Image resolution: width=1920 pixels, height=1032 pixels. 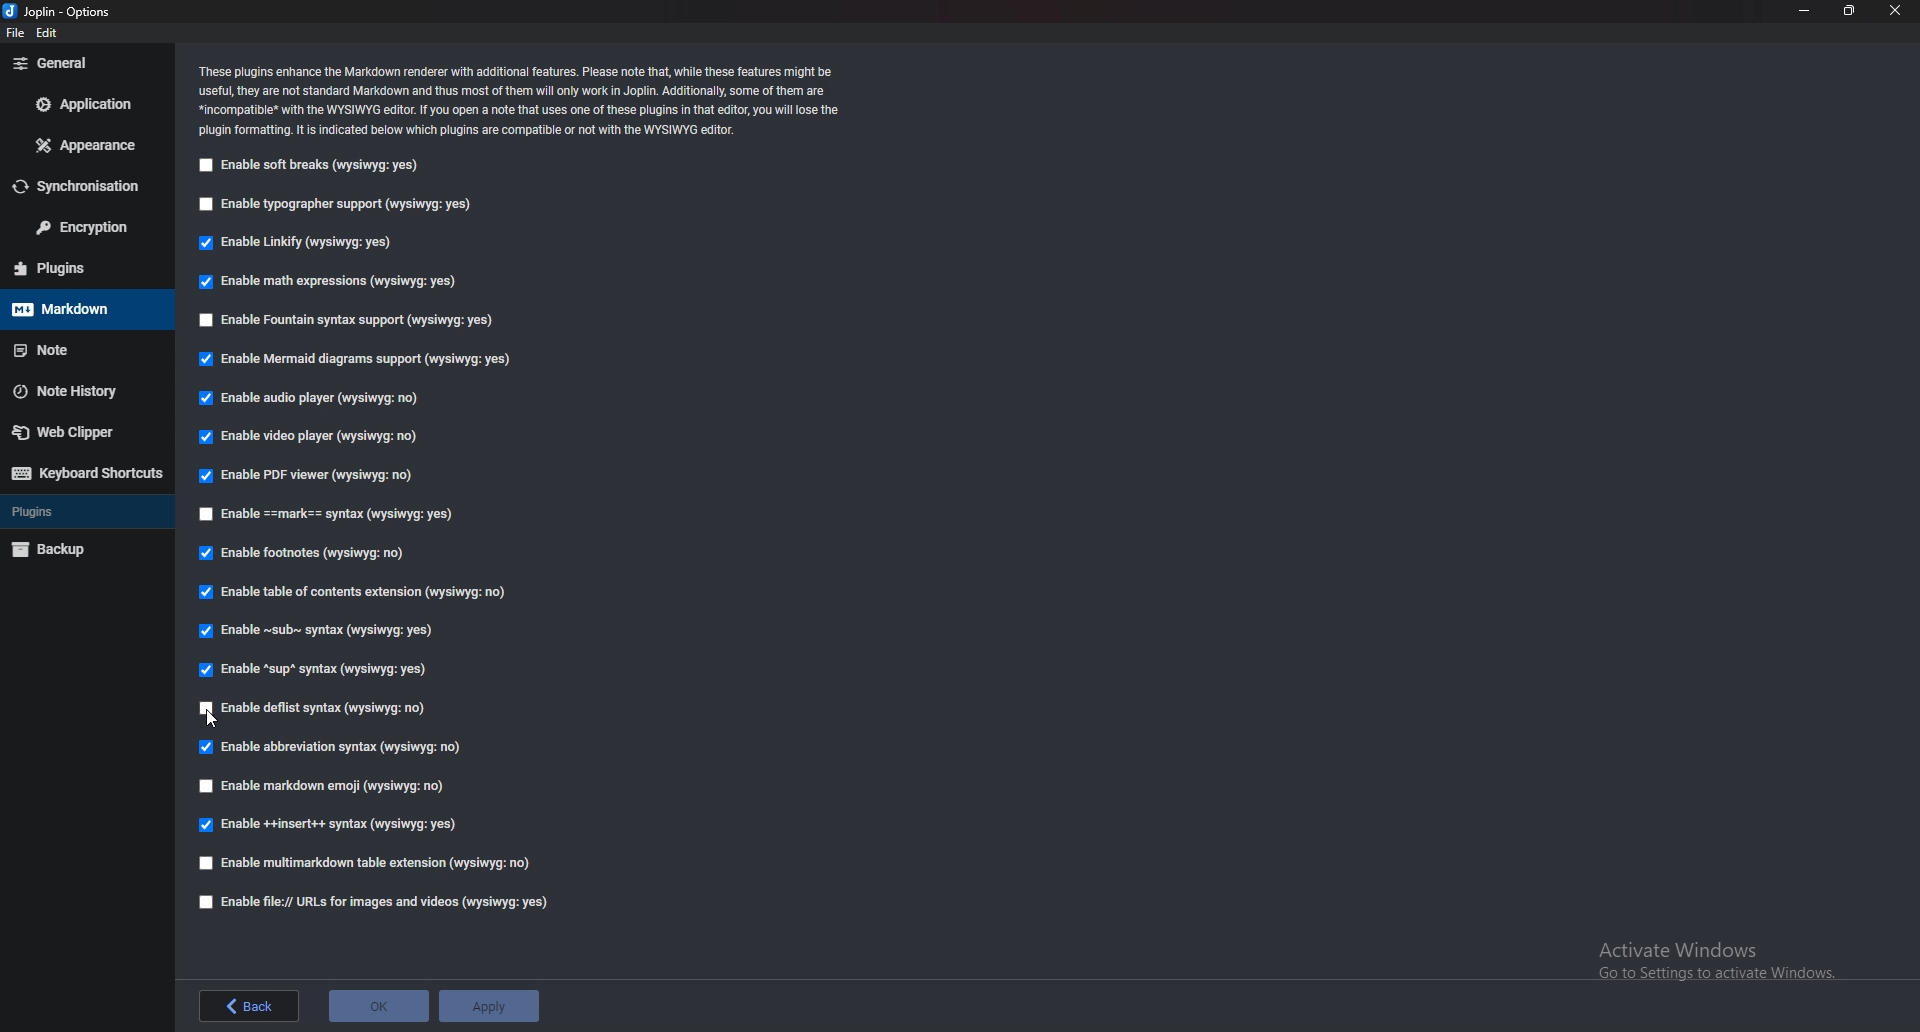 What do you see at coordinates (48, 35) in the screenshot?
I see `edit` at bounding box center [48, 35].